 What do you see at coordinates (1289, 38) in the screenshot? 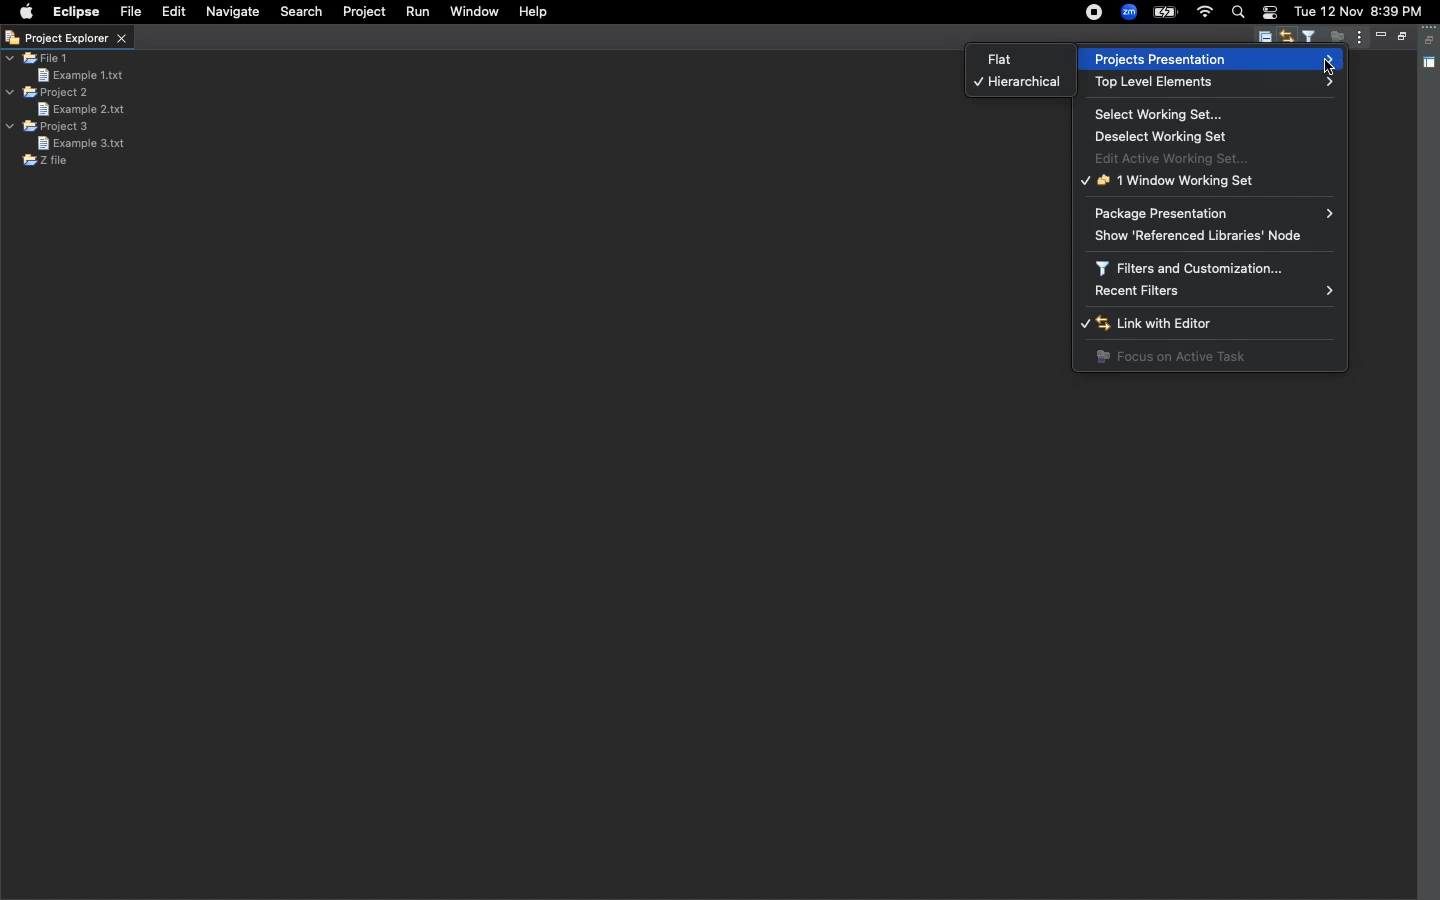
I see `Link with editor` at bounding box center [1289, 38].